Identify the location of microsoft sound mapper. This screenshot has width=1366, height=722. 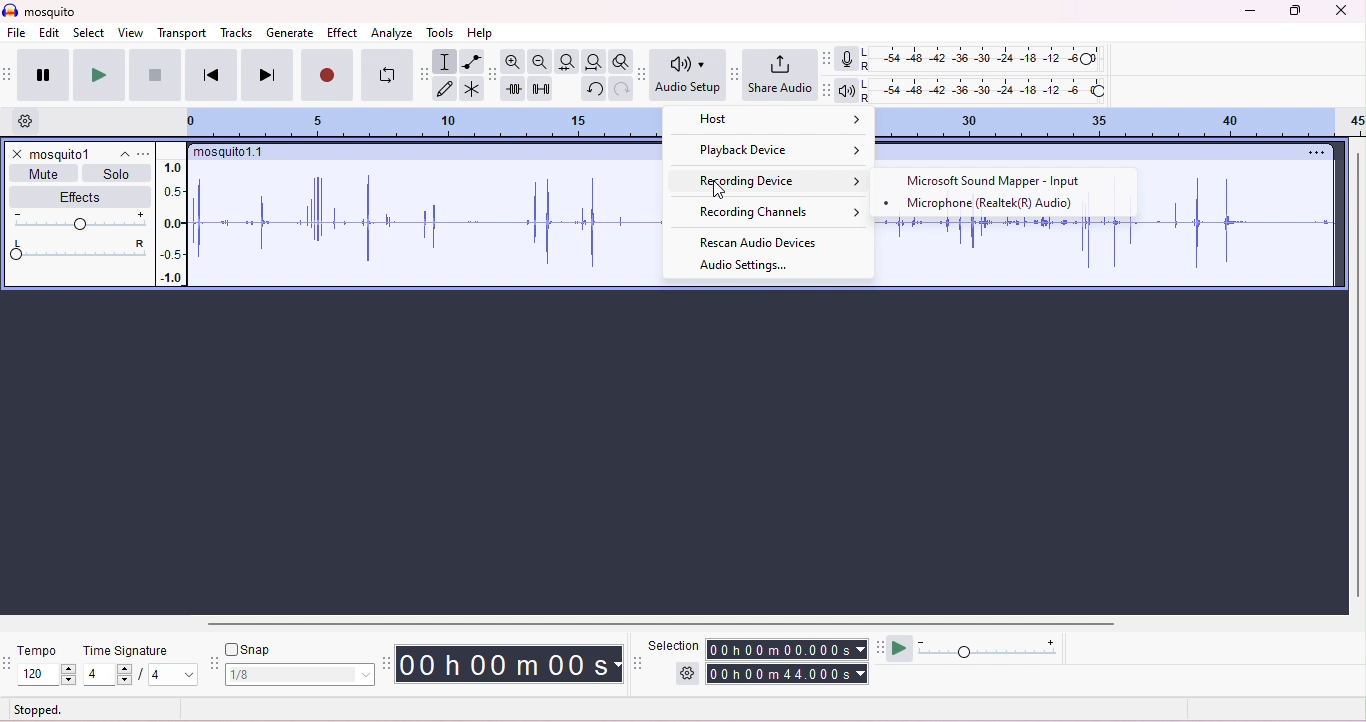
(998, 182).